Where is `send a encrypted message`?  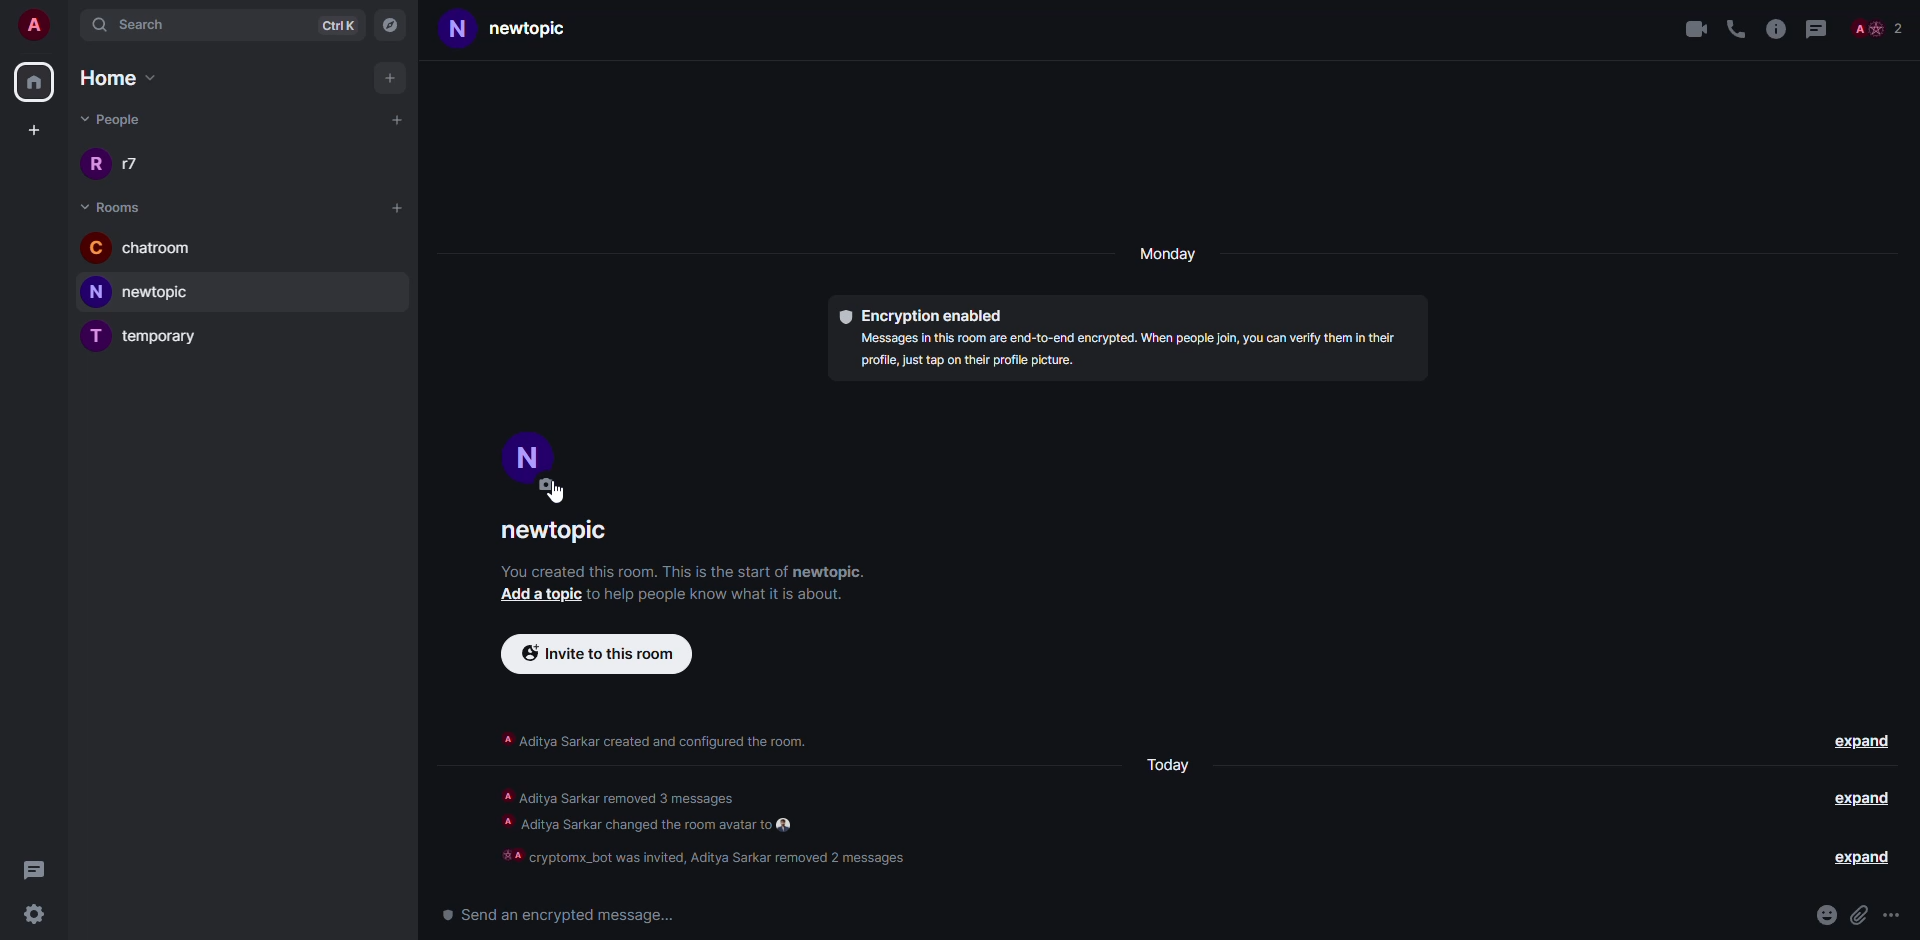
send a encrypted message is located at coordinates (554, 914).